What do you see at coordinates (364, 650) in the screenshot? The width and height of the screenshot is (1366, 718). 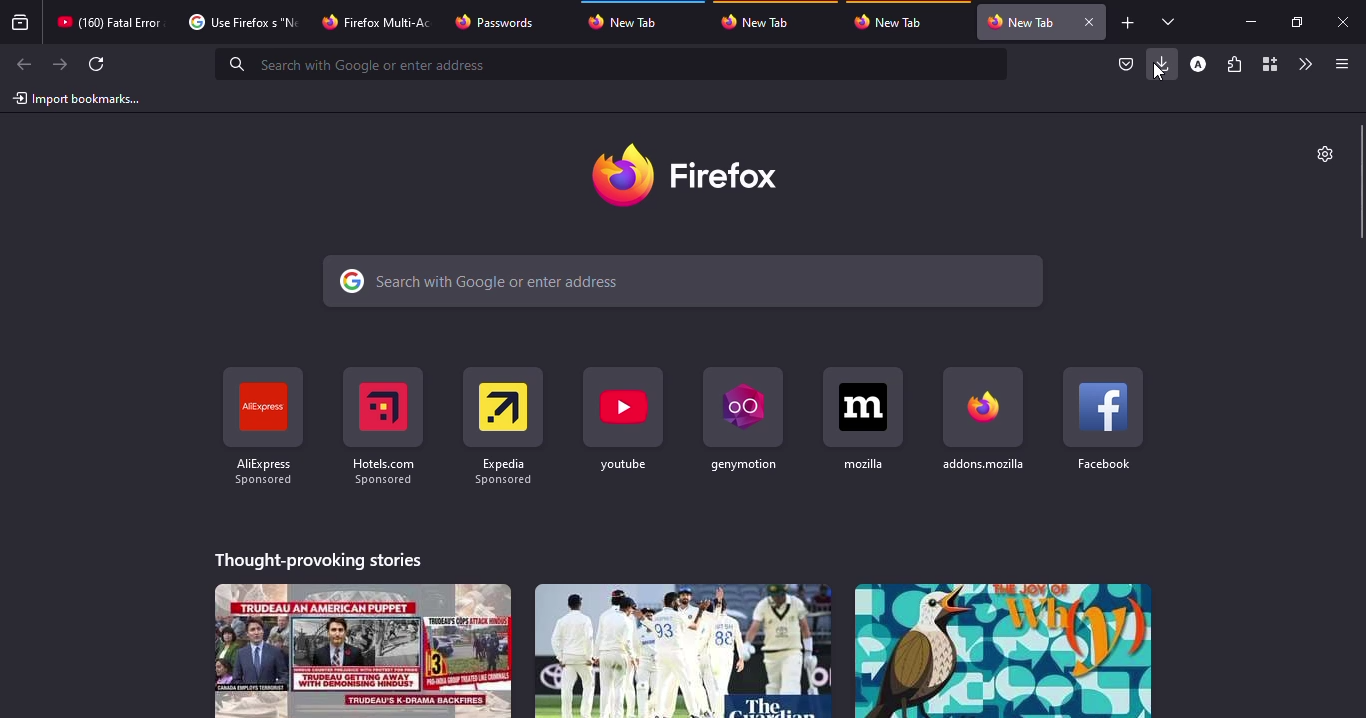 I see `stories` at bounding box center [364, 650].